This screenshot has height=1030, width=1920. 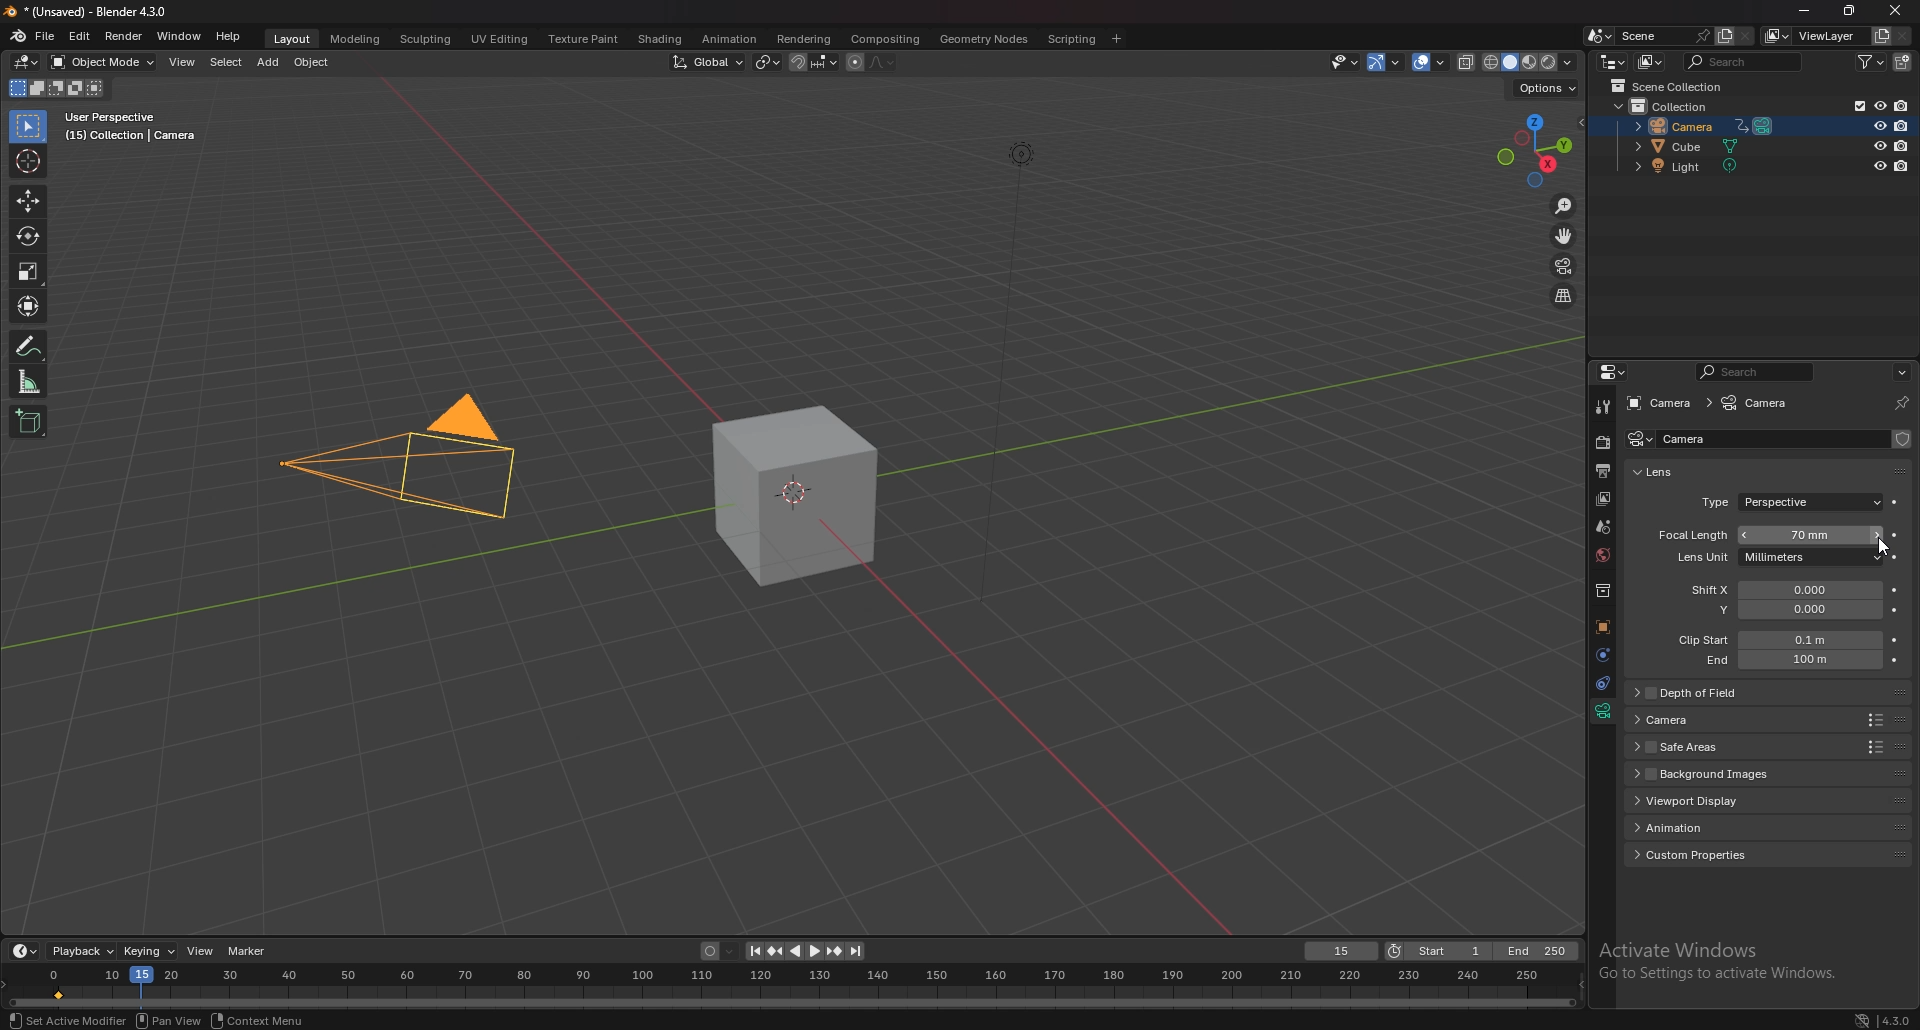 I want to click on hide in viewport, so click(x=1877, y=127).